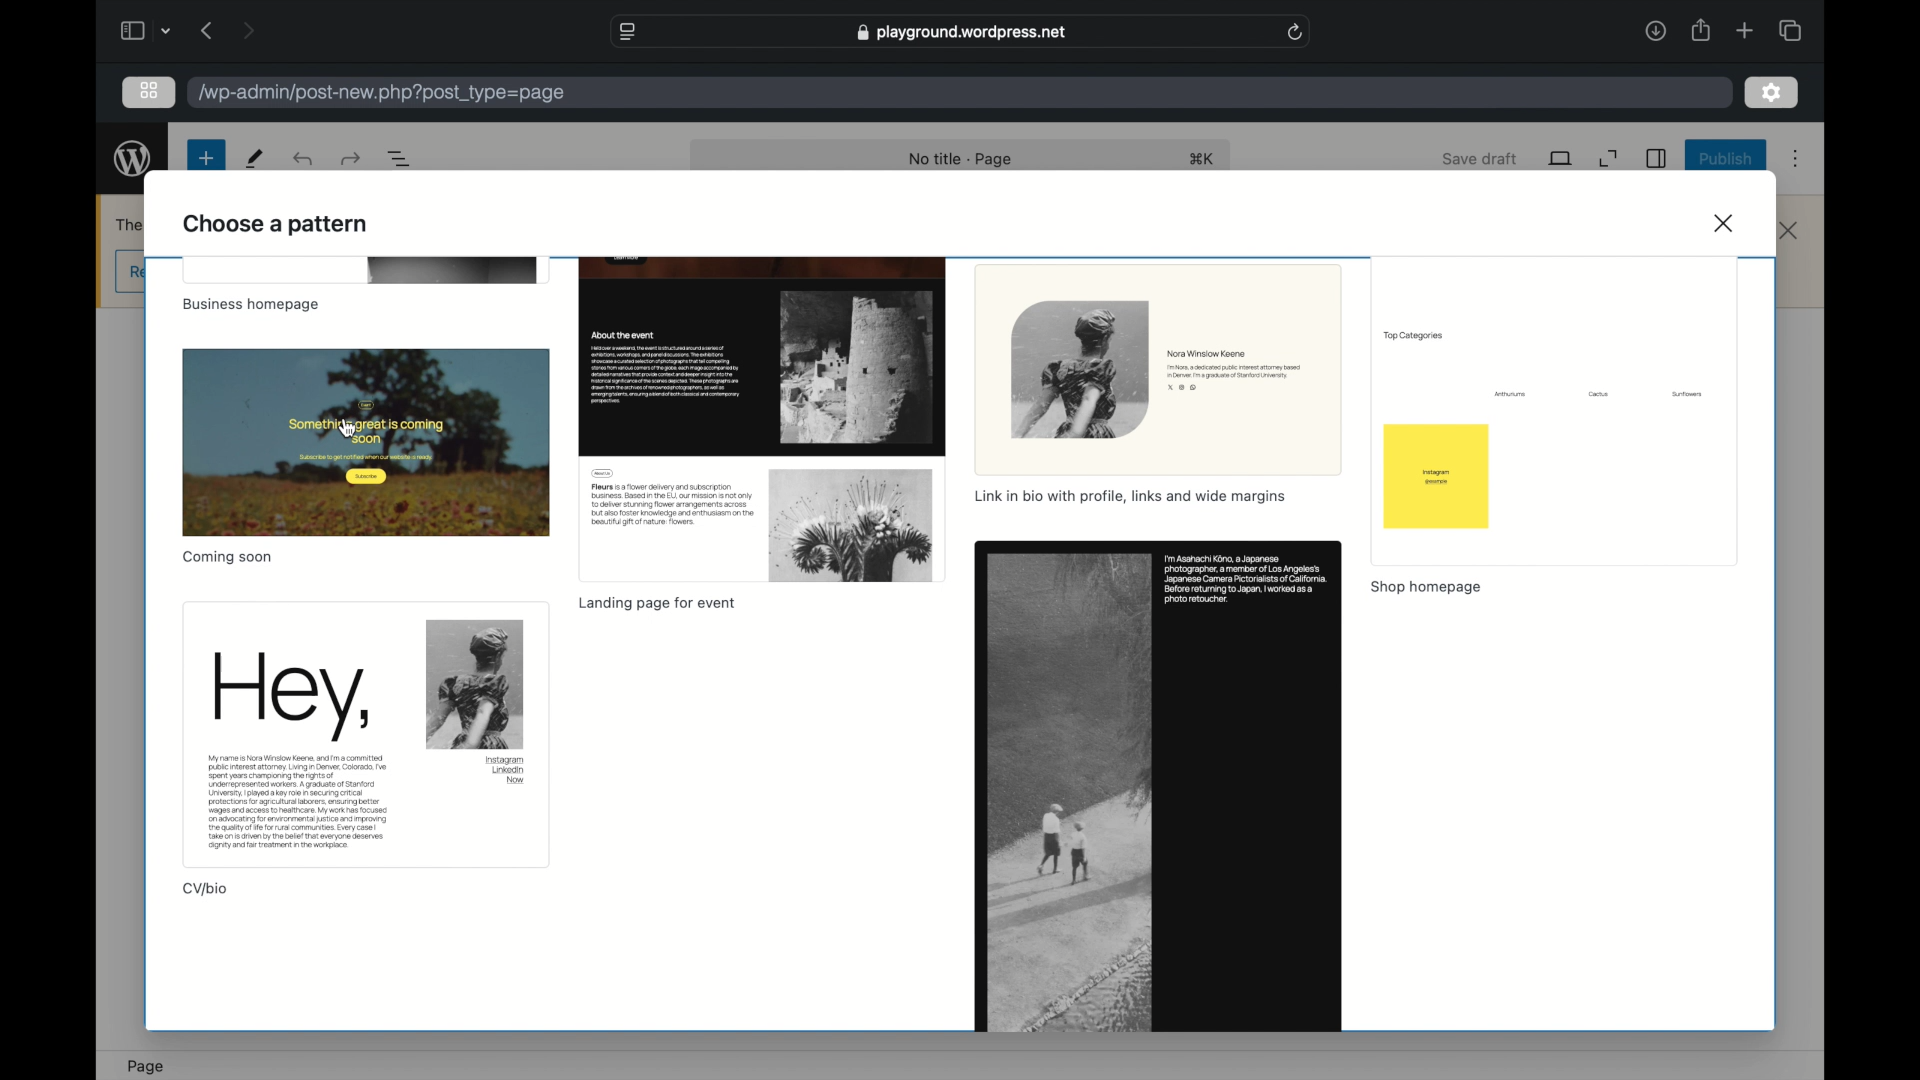 The image size is (1920, 1080). What do you see at coordinates (146, 1065) in the screenshot?
I see `page` at bounding box center [146, 1065].